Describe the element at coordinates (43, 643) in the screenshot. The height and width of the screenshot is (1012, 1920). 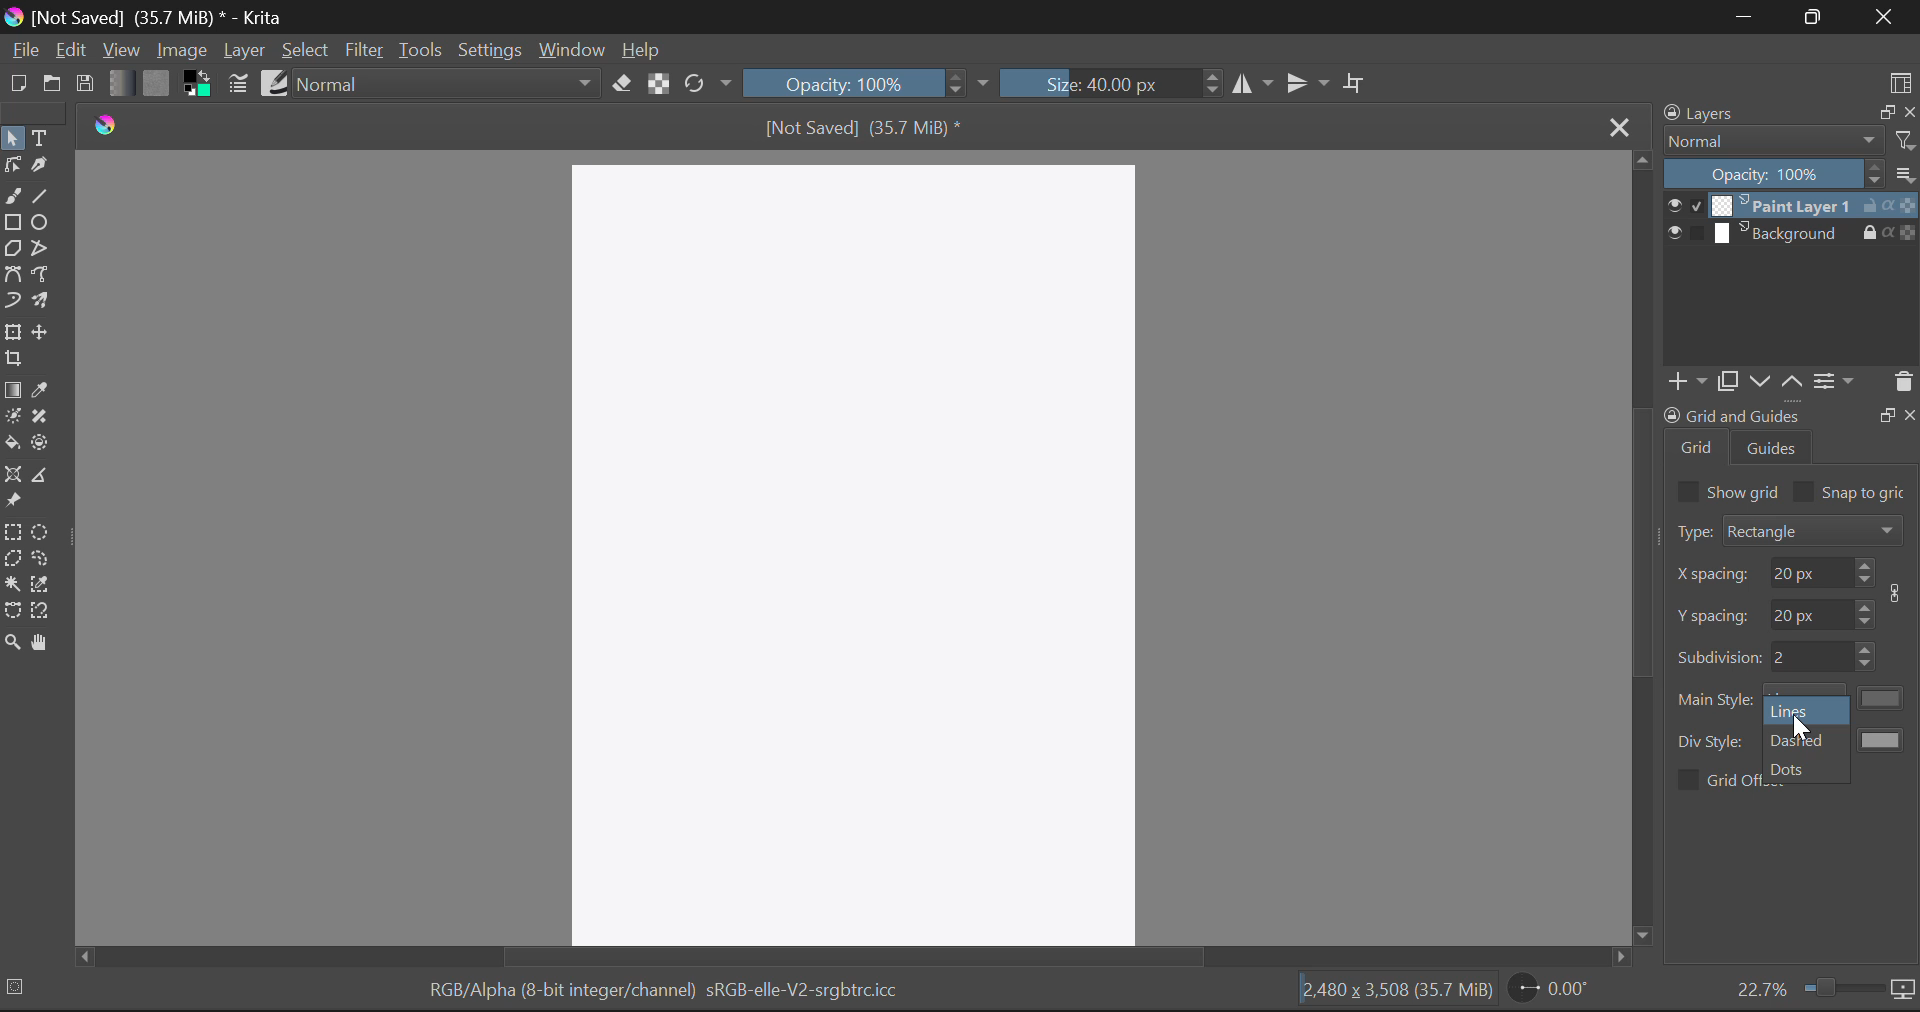
I see `Pan` at that location.